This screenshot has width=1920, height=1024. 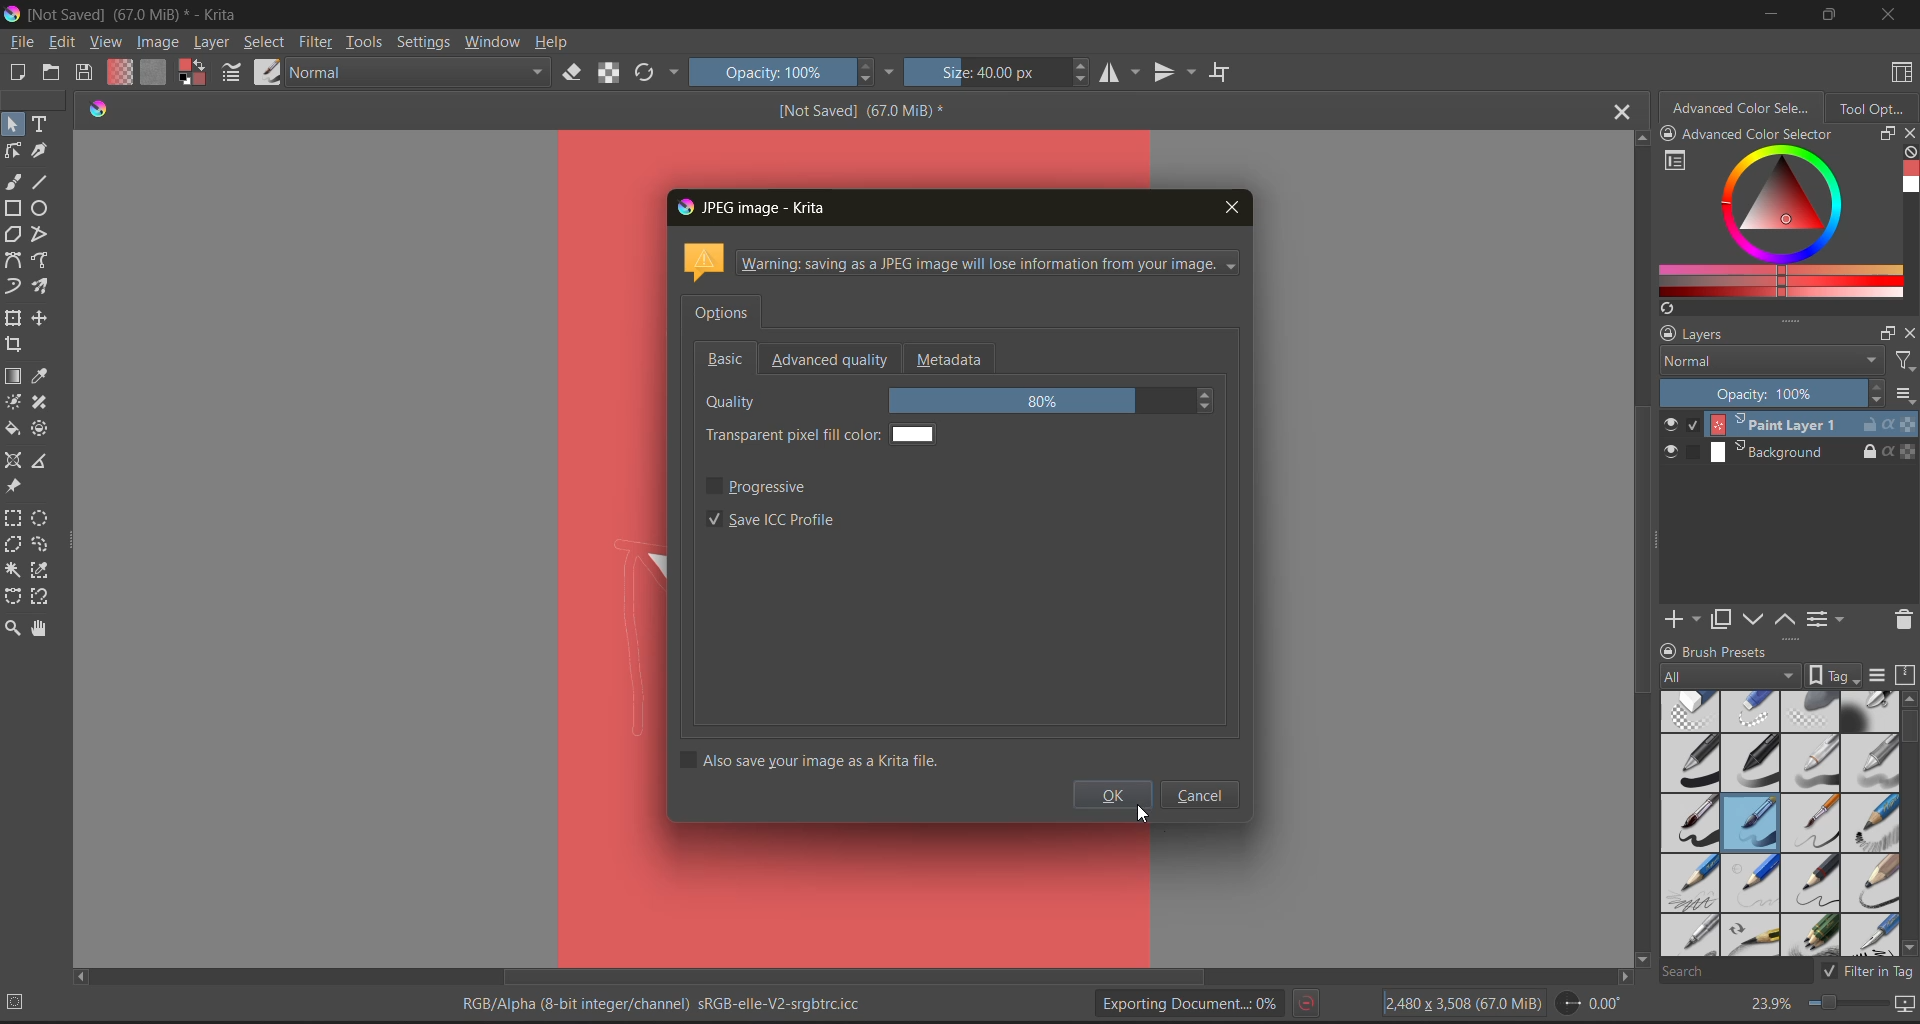 I want to click on display settings, so click(x=1881, y=676).